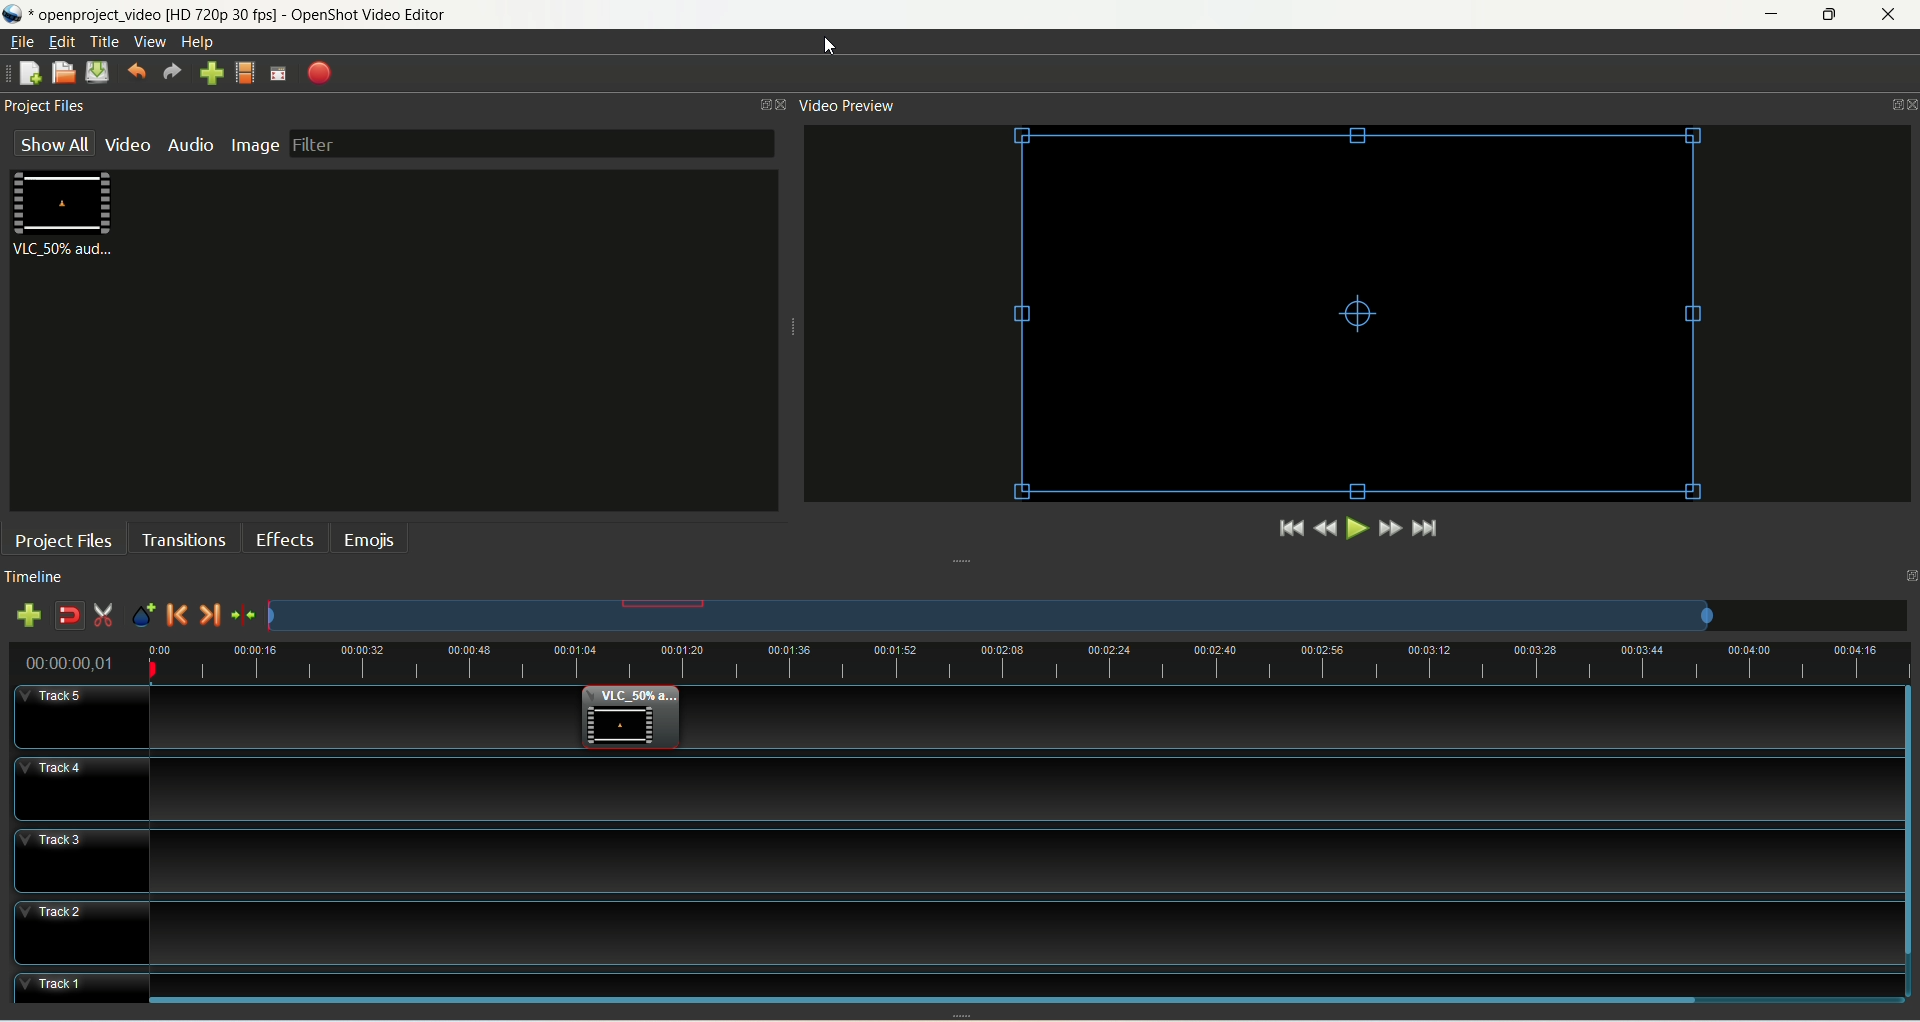 Image resolution: width=1920 pixels, height=1022 pixels. What do you see at coordinates (76, 717) in the screenshot?
I see `track5` at bounding box center [76, 717].